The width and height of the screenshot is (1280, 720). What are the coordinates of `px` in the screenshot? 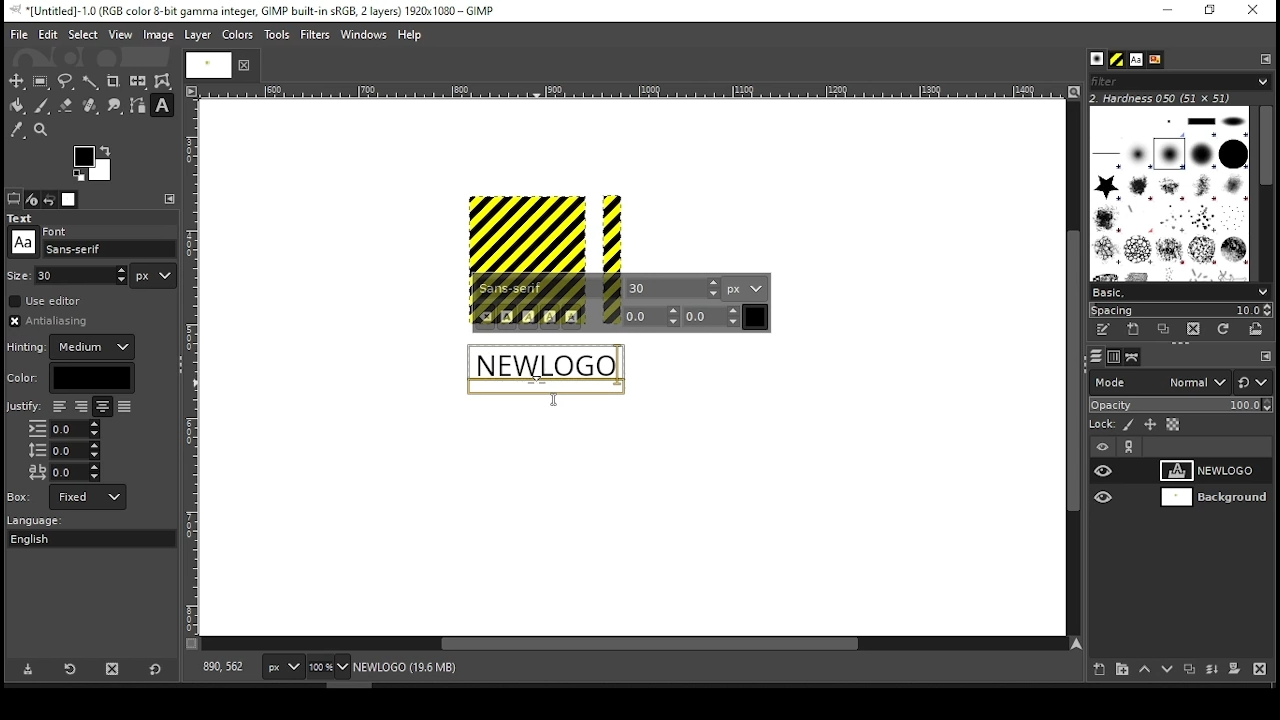 It's located at (282, 669).